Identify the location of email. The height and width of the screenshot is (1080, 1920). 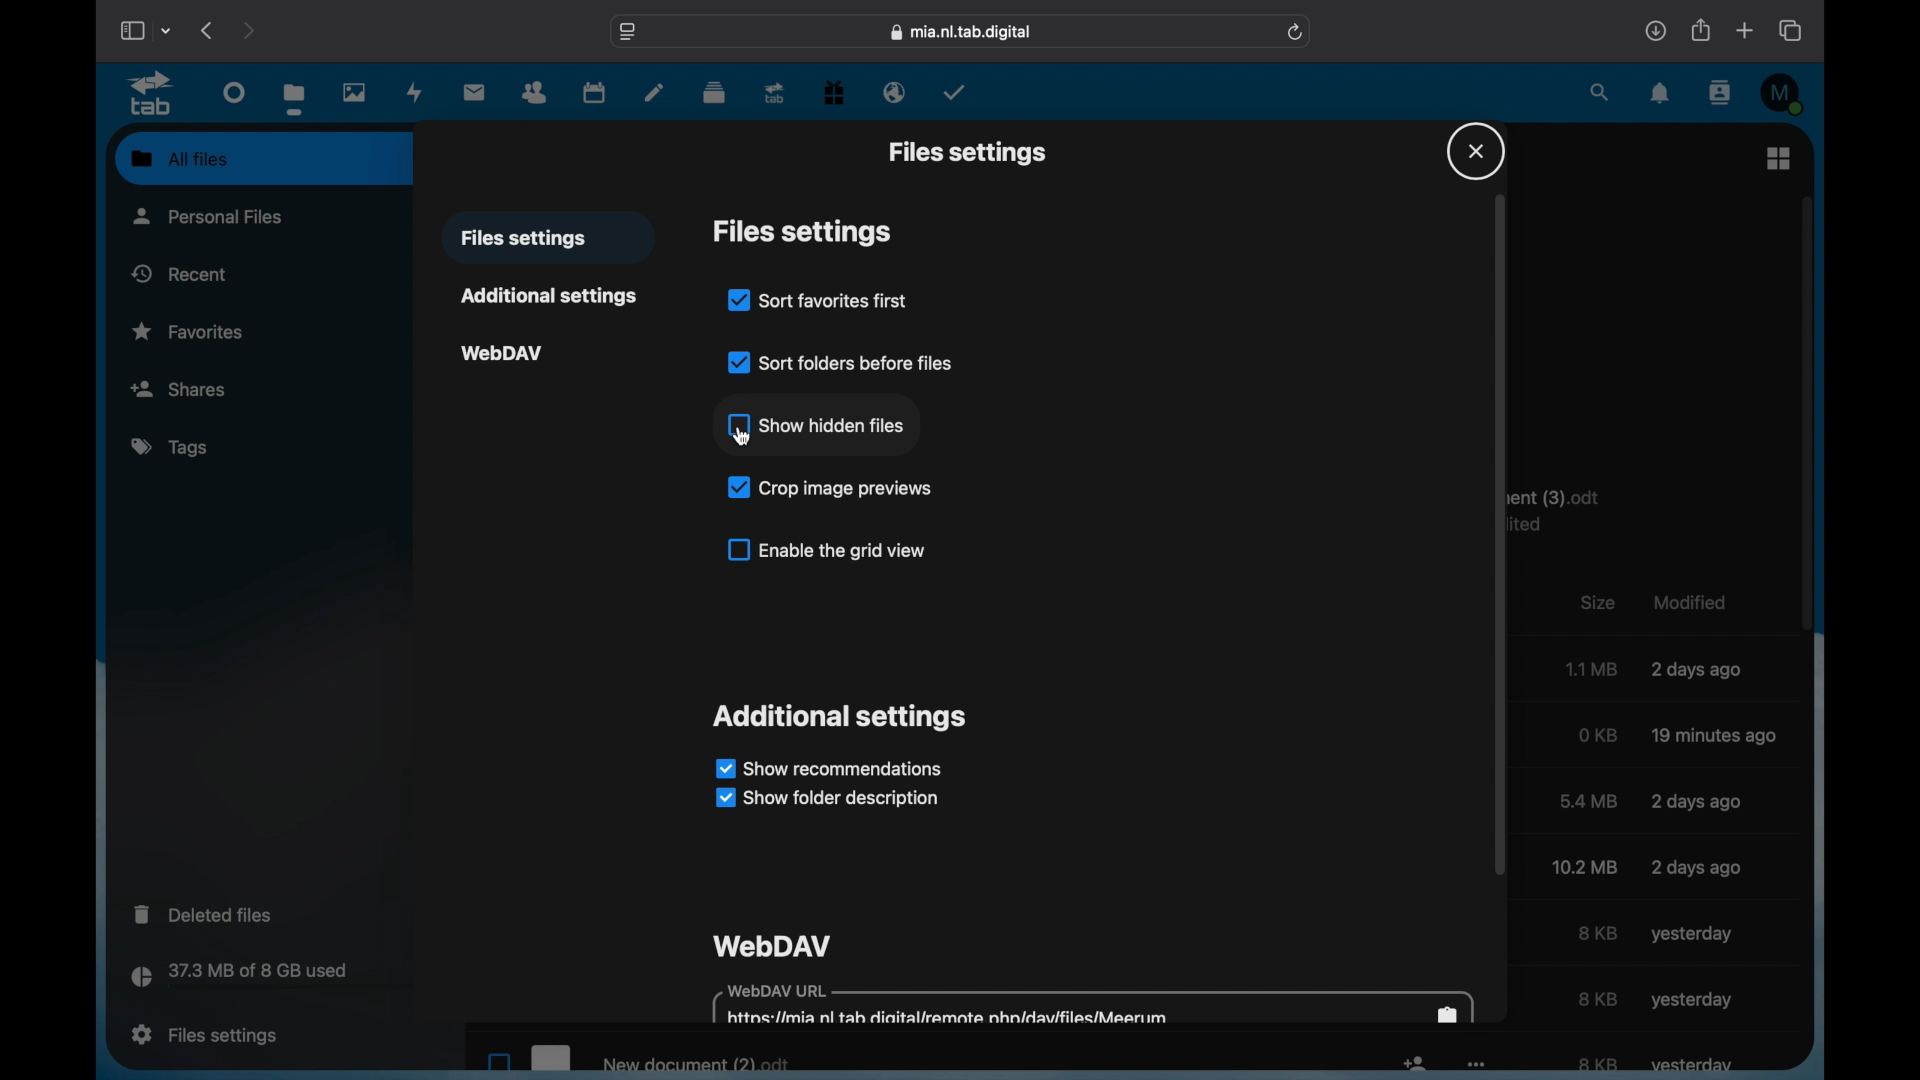
(894, 93).